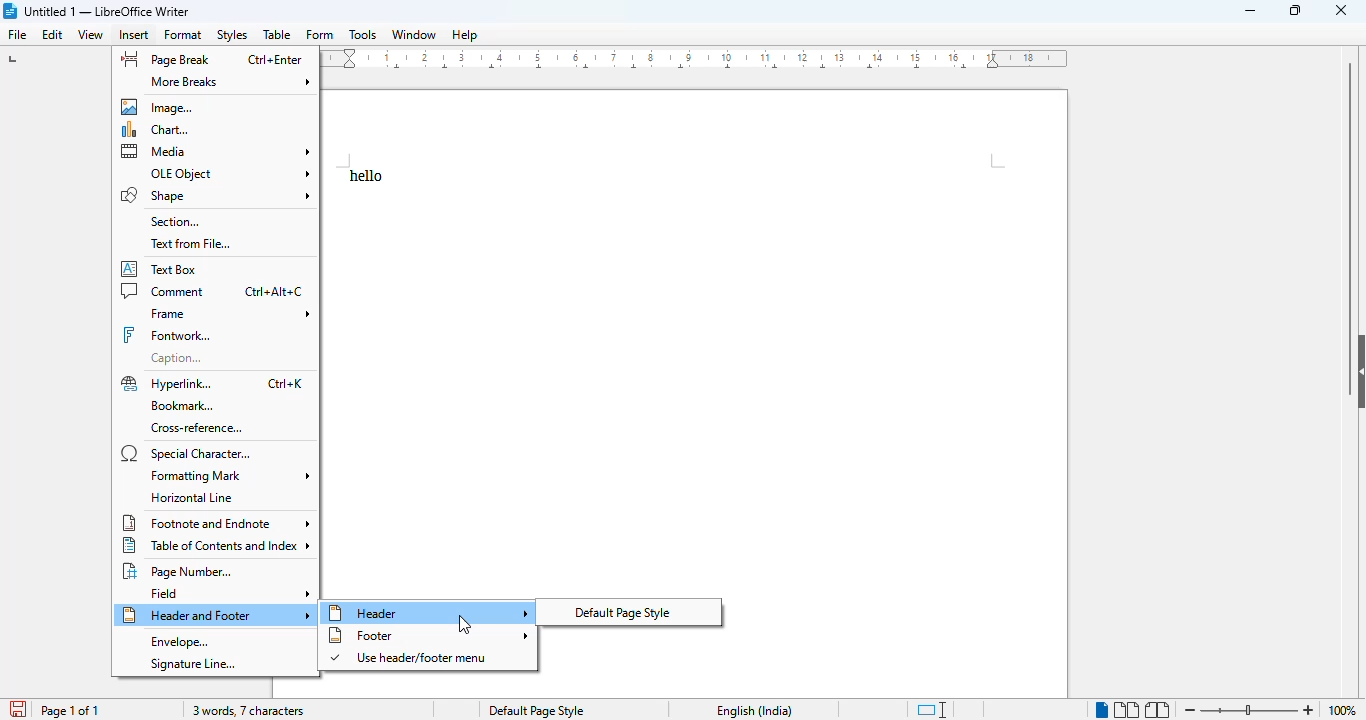  What do you see at coordinates (1351, 192) in the screenshot?
I see `vertical scroll bar` at bounding box center [1351, 192].